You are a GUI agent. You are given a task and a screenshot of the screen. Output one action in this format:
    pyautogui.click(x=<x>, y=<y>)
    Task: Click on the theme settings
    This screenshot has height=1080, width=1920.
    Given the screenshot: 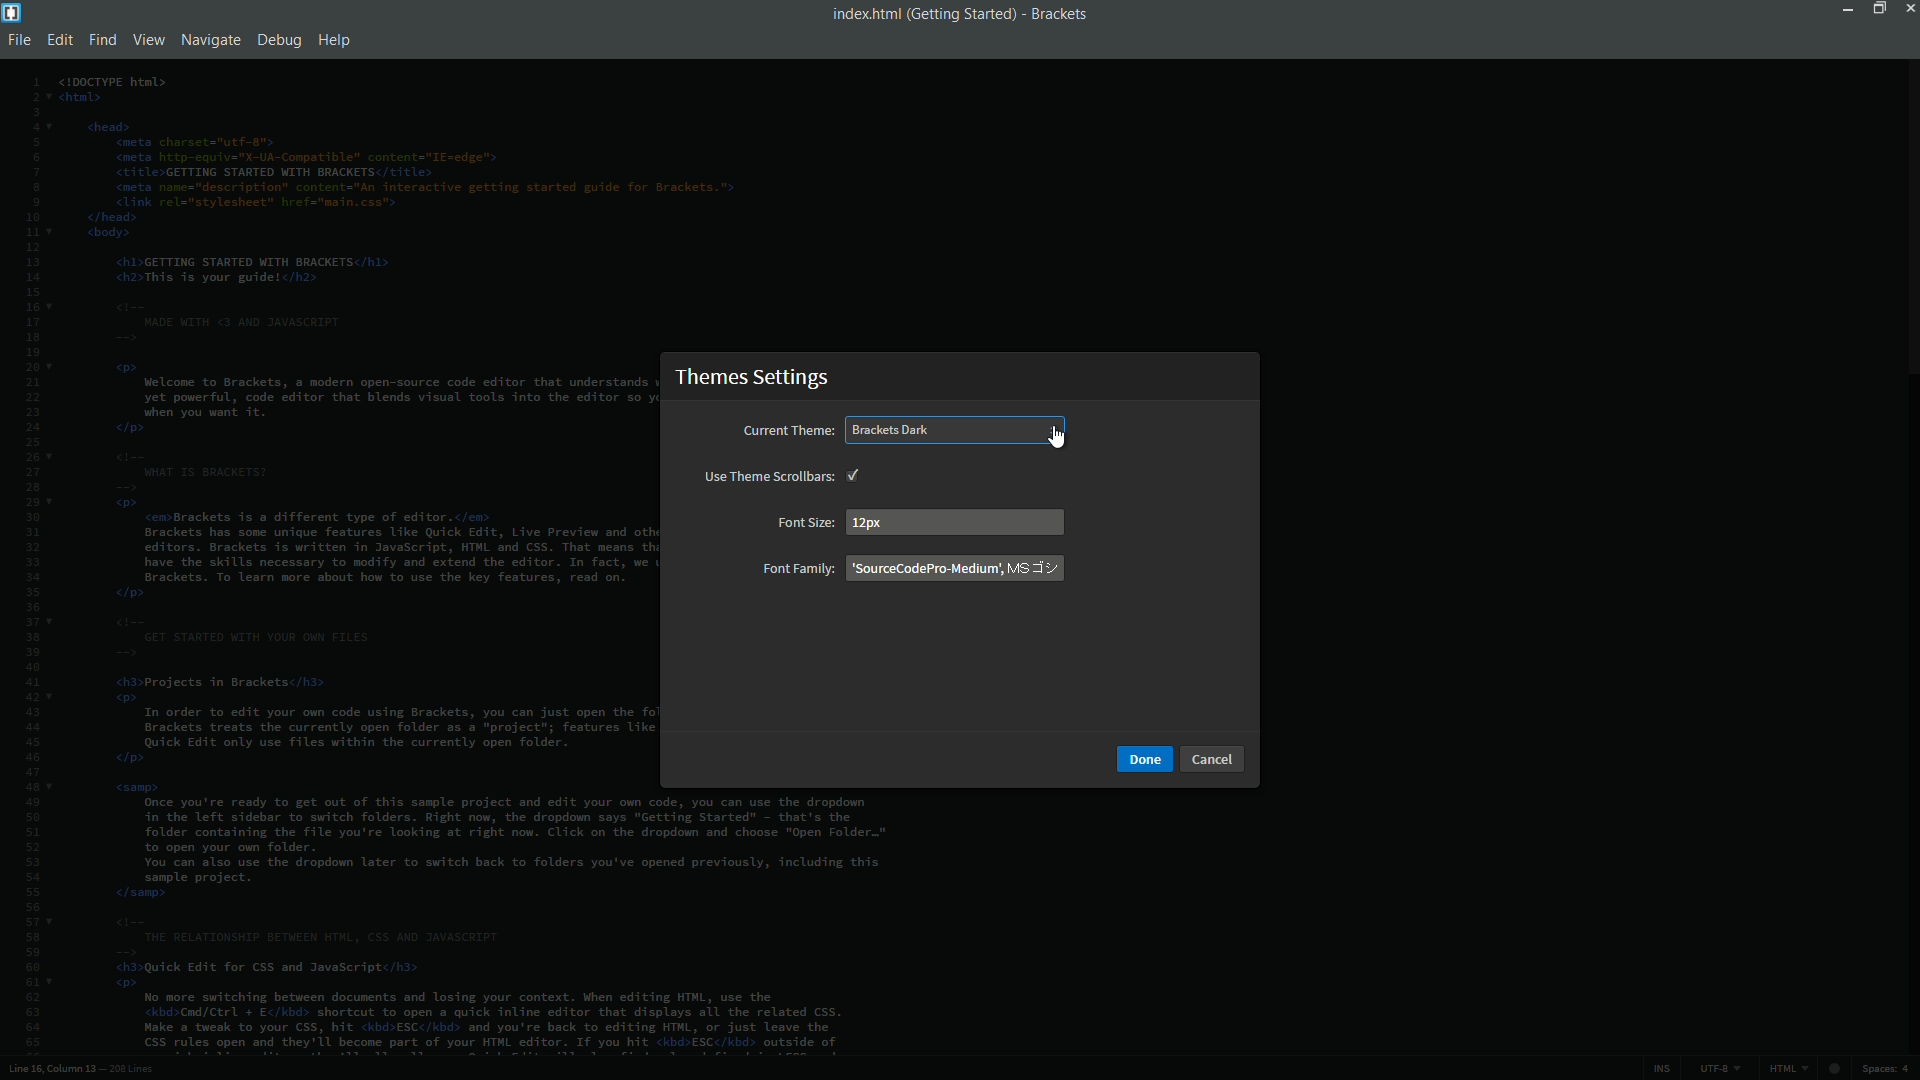 What is the action you would take?
    pyautogui.click(x=749, y=378)
    